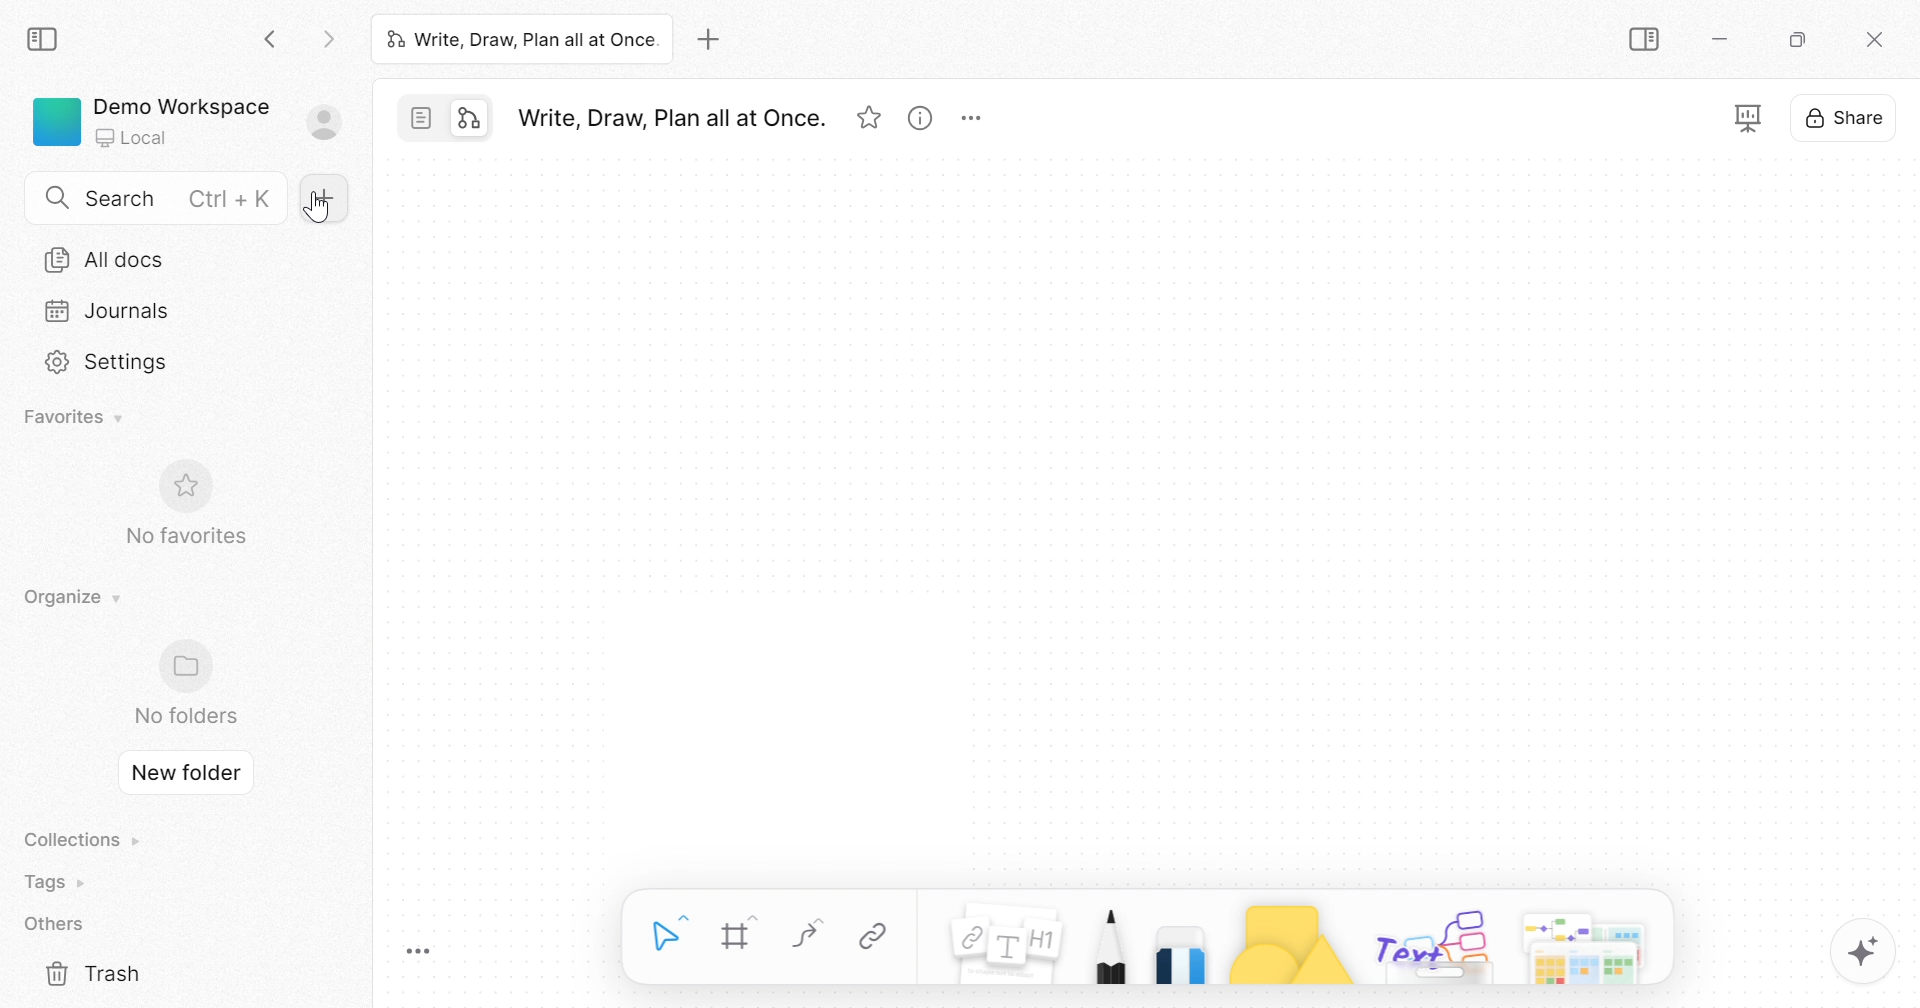 Image resolution: width=1920 pixels, height=1008 pixels. I want to click on View info, so click(921, 118).